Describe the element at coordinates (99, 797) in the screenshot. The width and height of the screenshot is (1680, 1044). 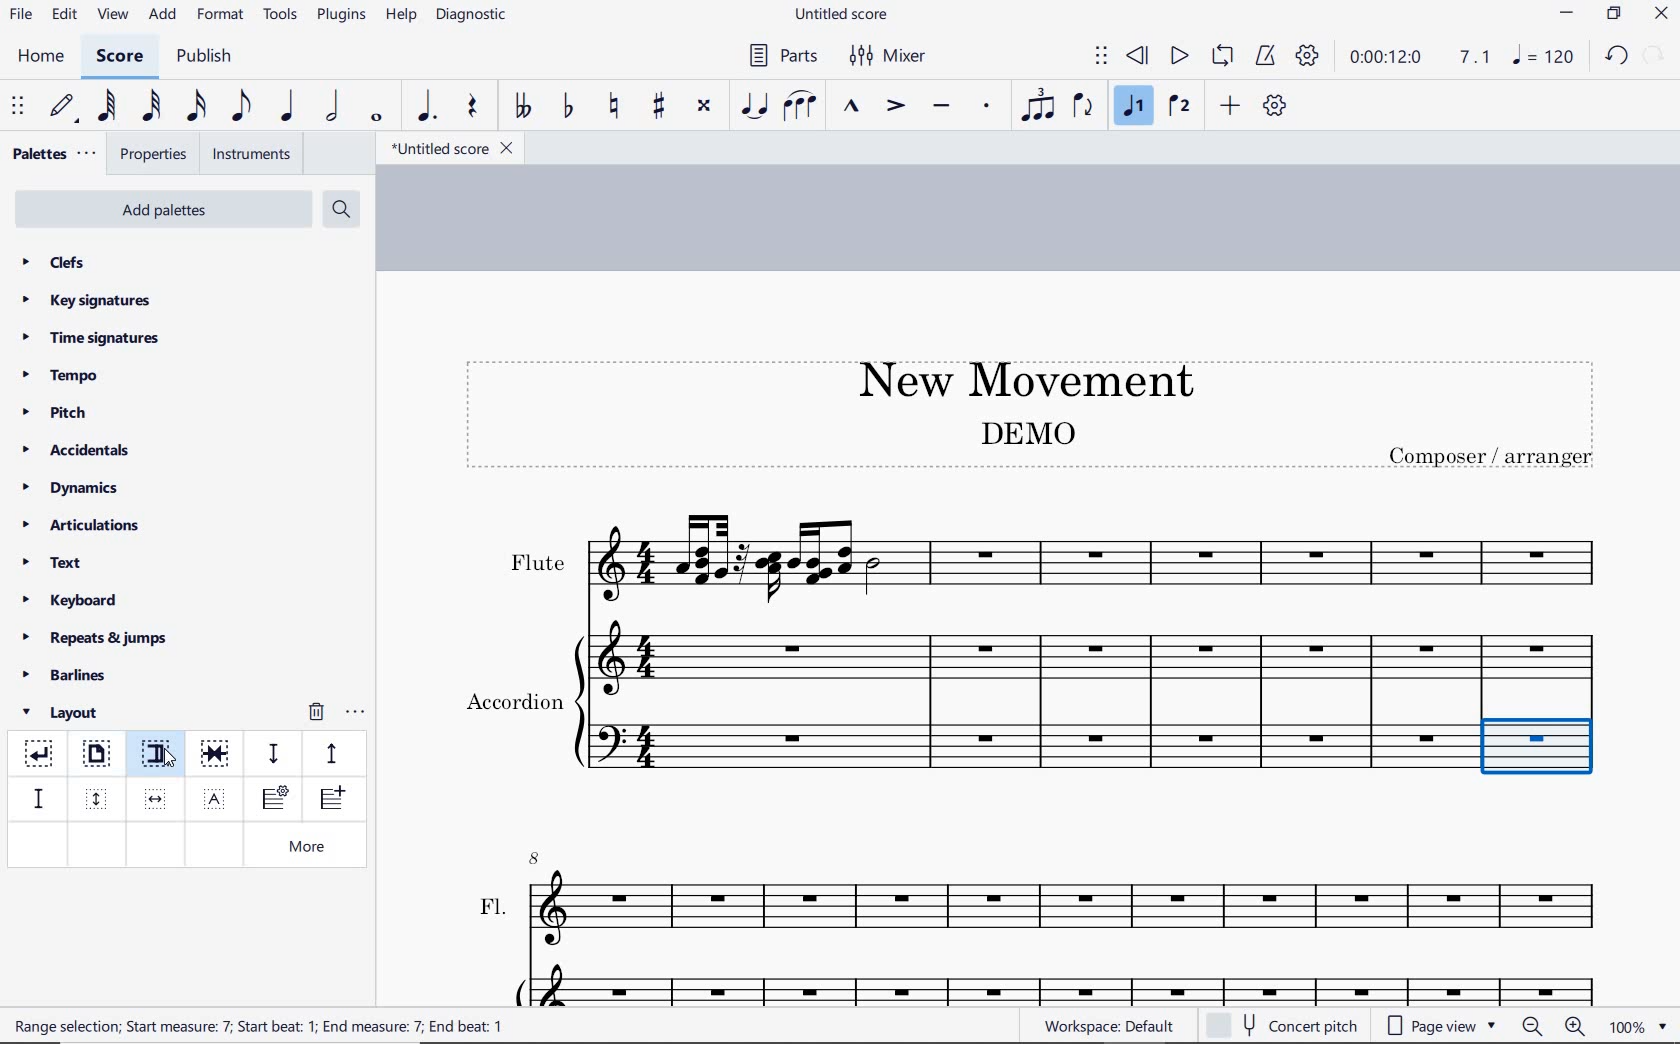
I see `insert vertical frame` at that location.